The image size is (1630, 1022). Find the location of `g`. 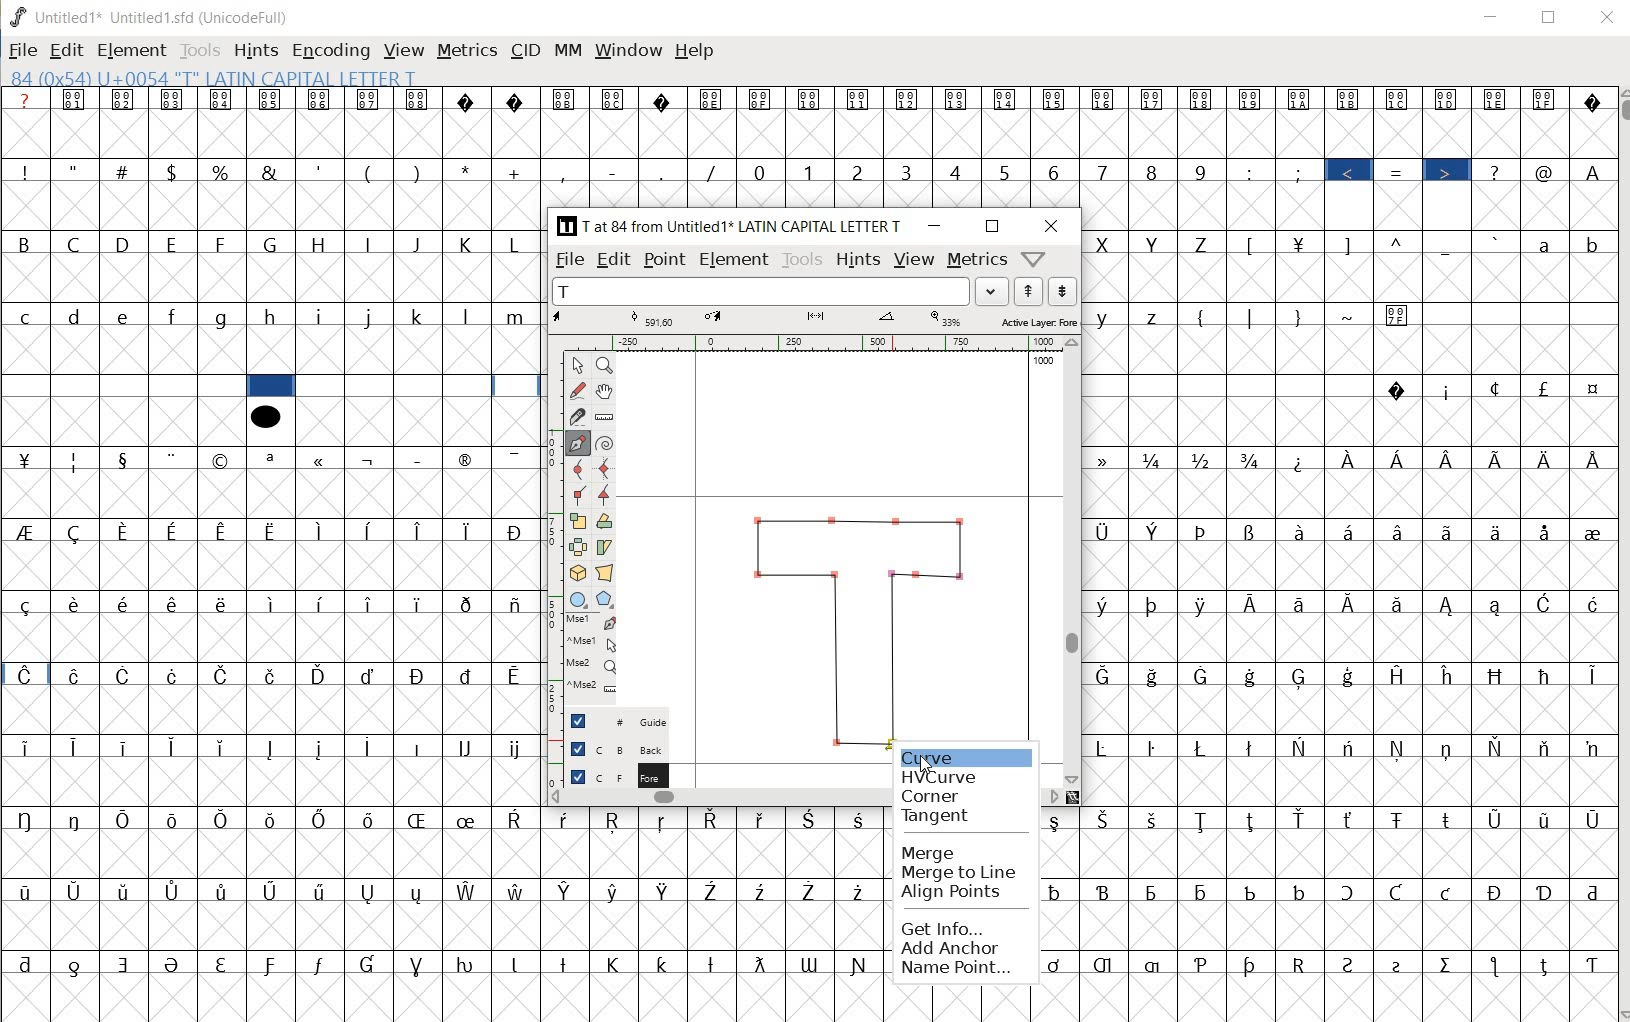

g is located at coordinates (223, 318).